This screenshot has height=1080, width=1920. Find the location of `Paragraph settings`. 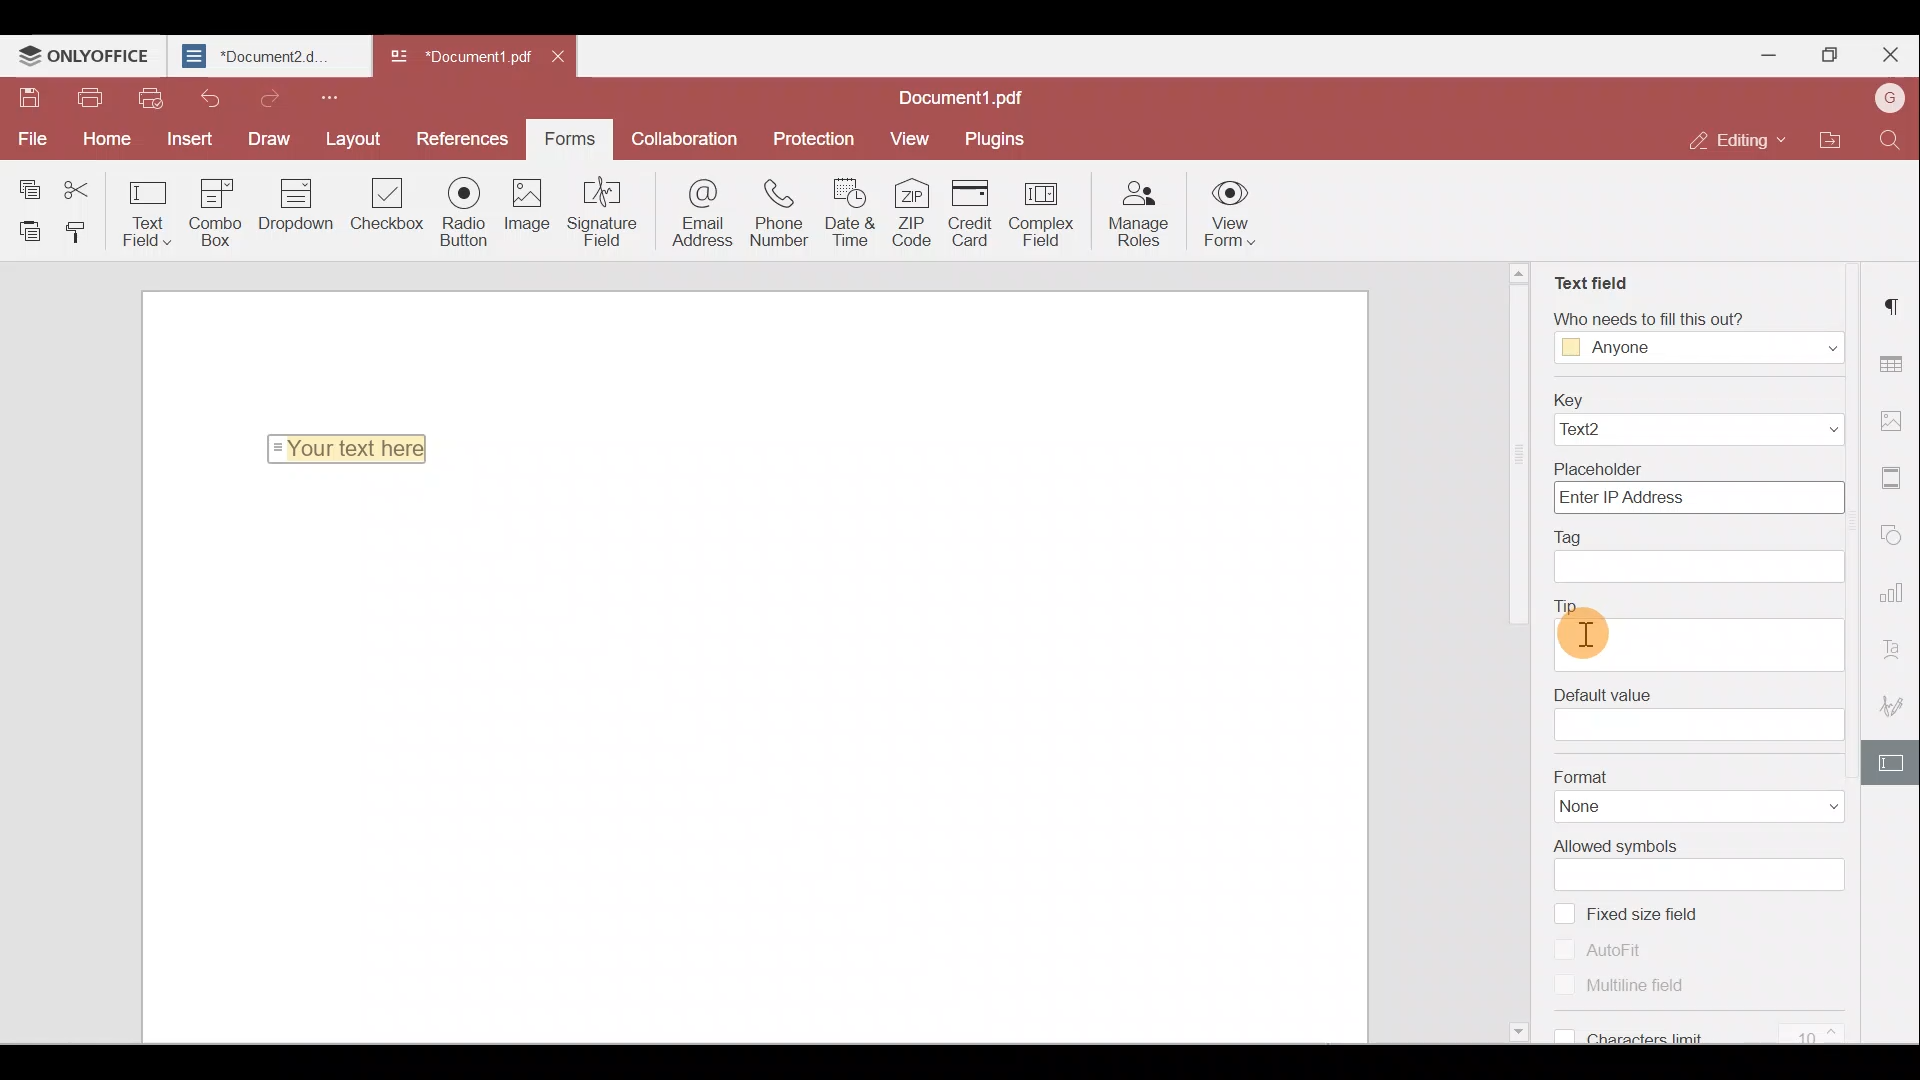

Paragraph settings is located at coordinates (1895, 304).